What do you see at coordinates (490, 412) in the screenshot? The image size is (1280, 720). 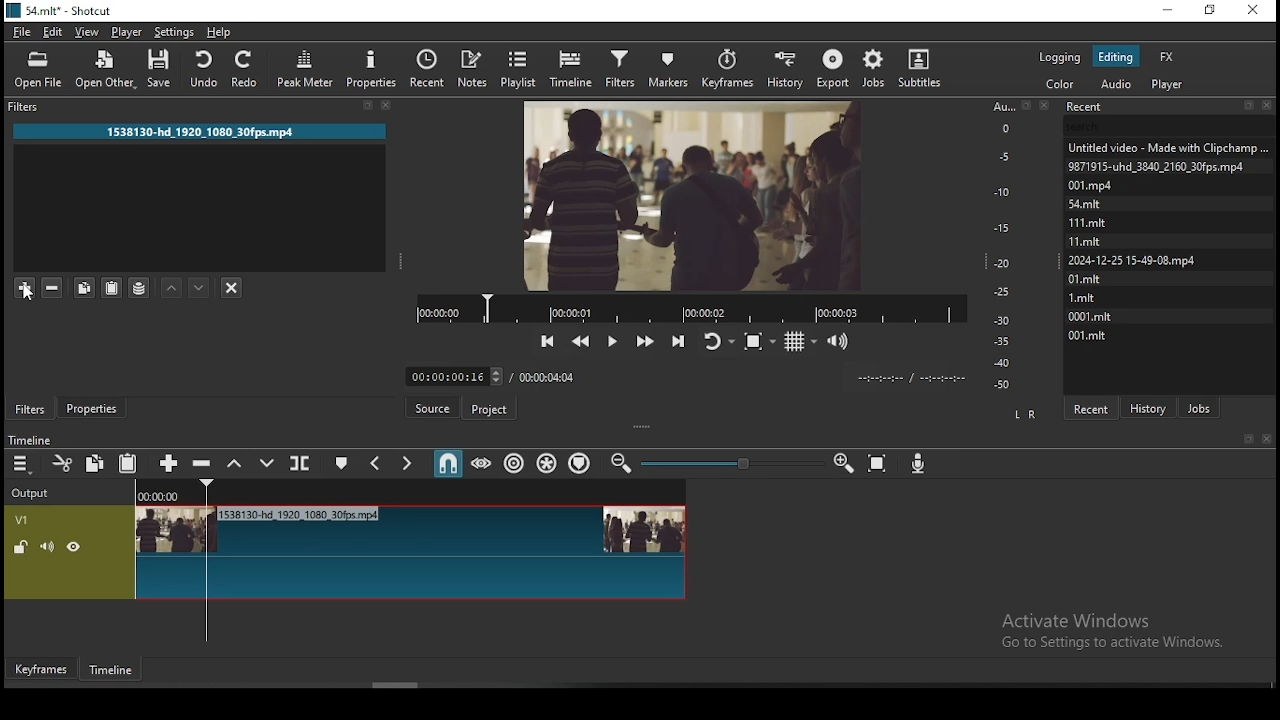 I see `project` at bounding box center [490, 412].